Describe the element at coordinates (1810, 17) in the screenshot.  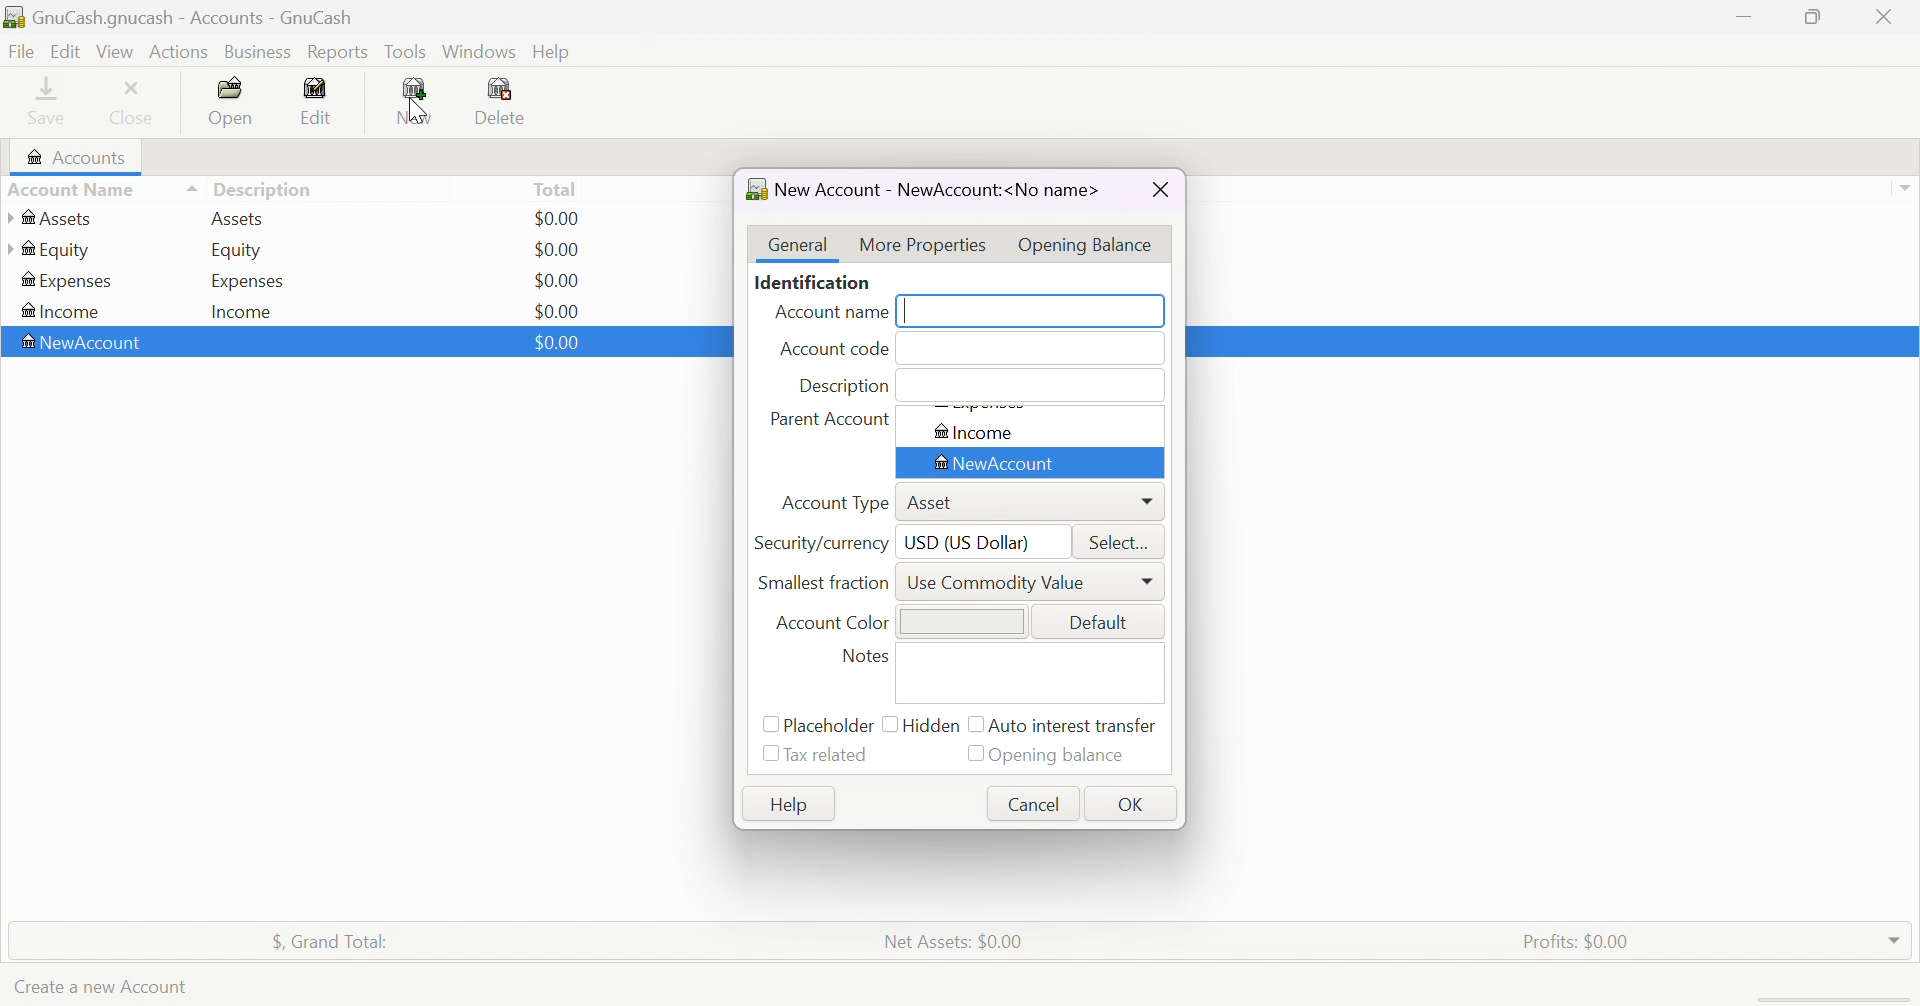
I see `Restore Down` at that location.